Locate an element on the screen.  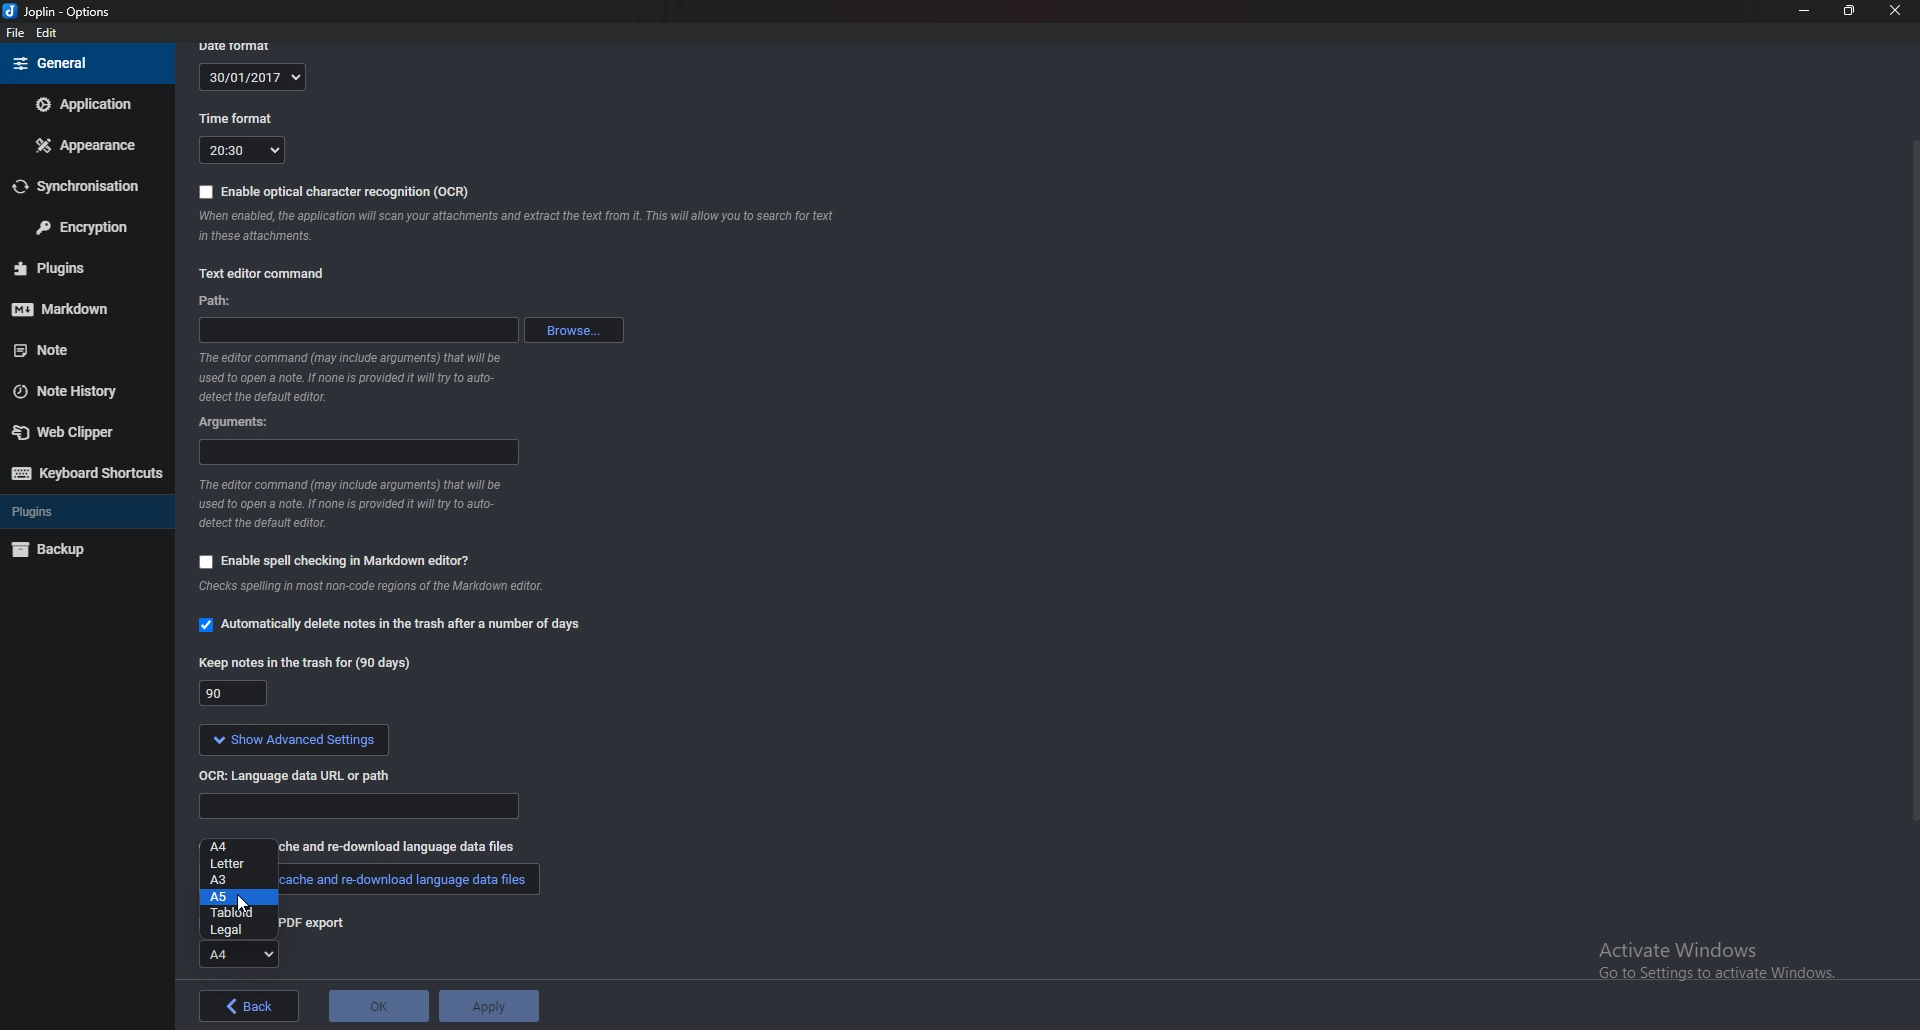
Time format is located at coordinates (238, 116).